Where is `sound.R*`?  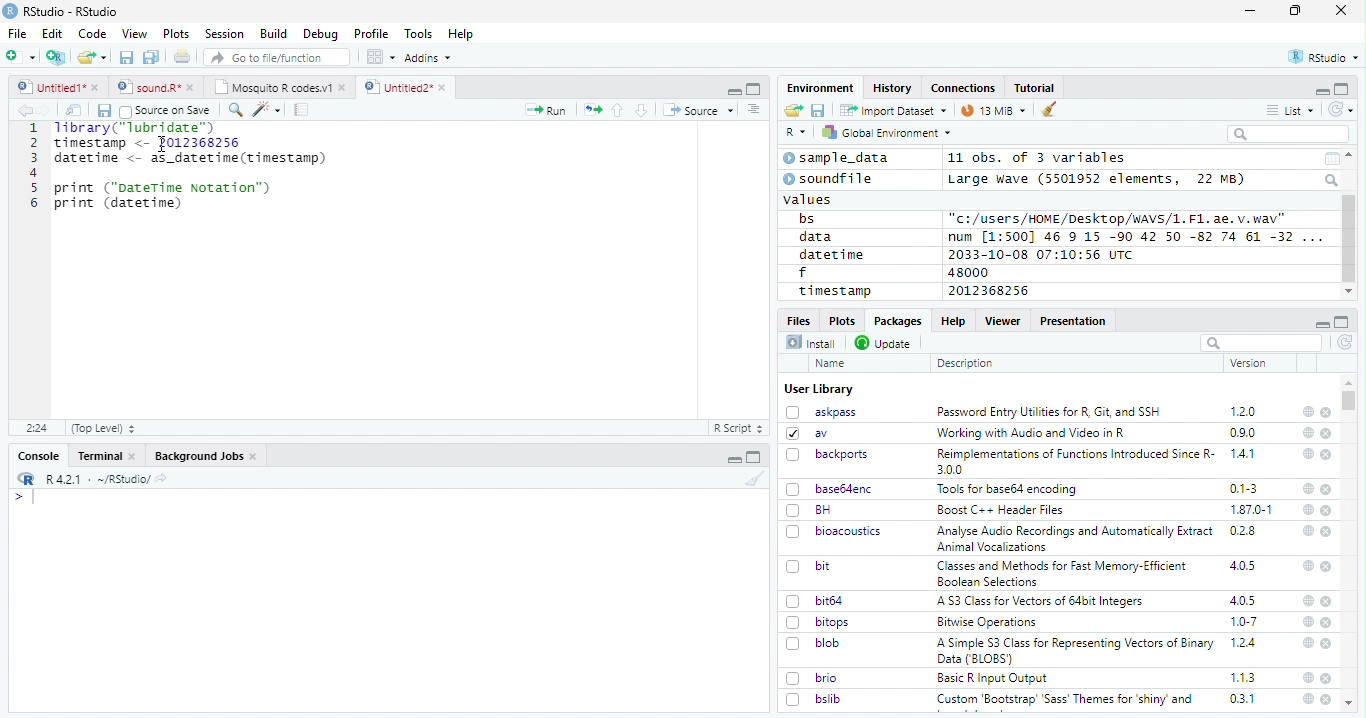 sound.R* is located at coordinates (156, 88).